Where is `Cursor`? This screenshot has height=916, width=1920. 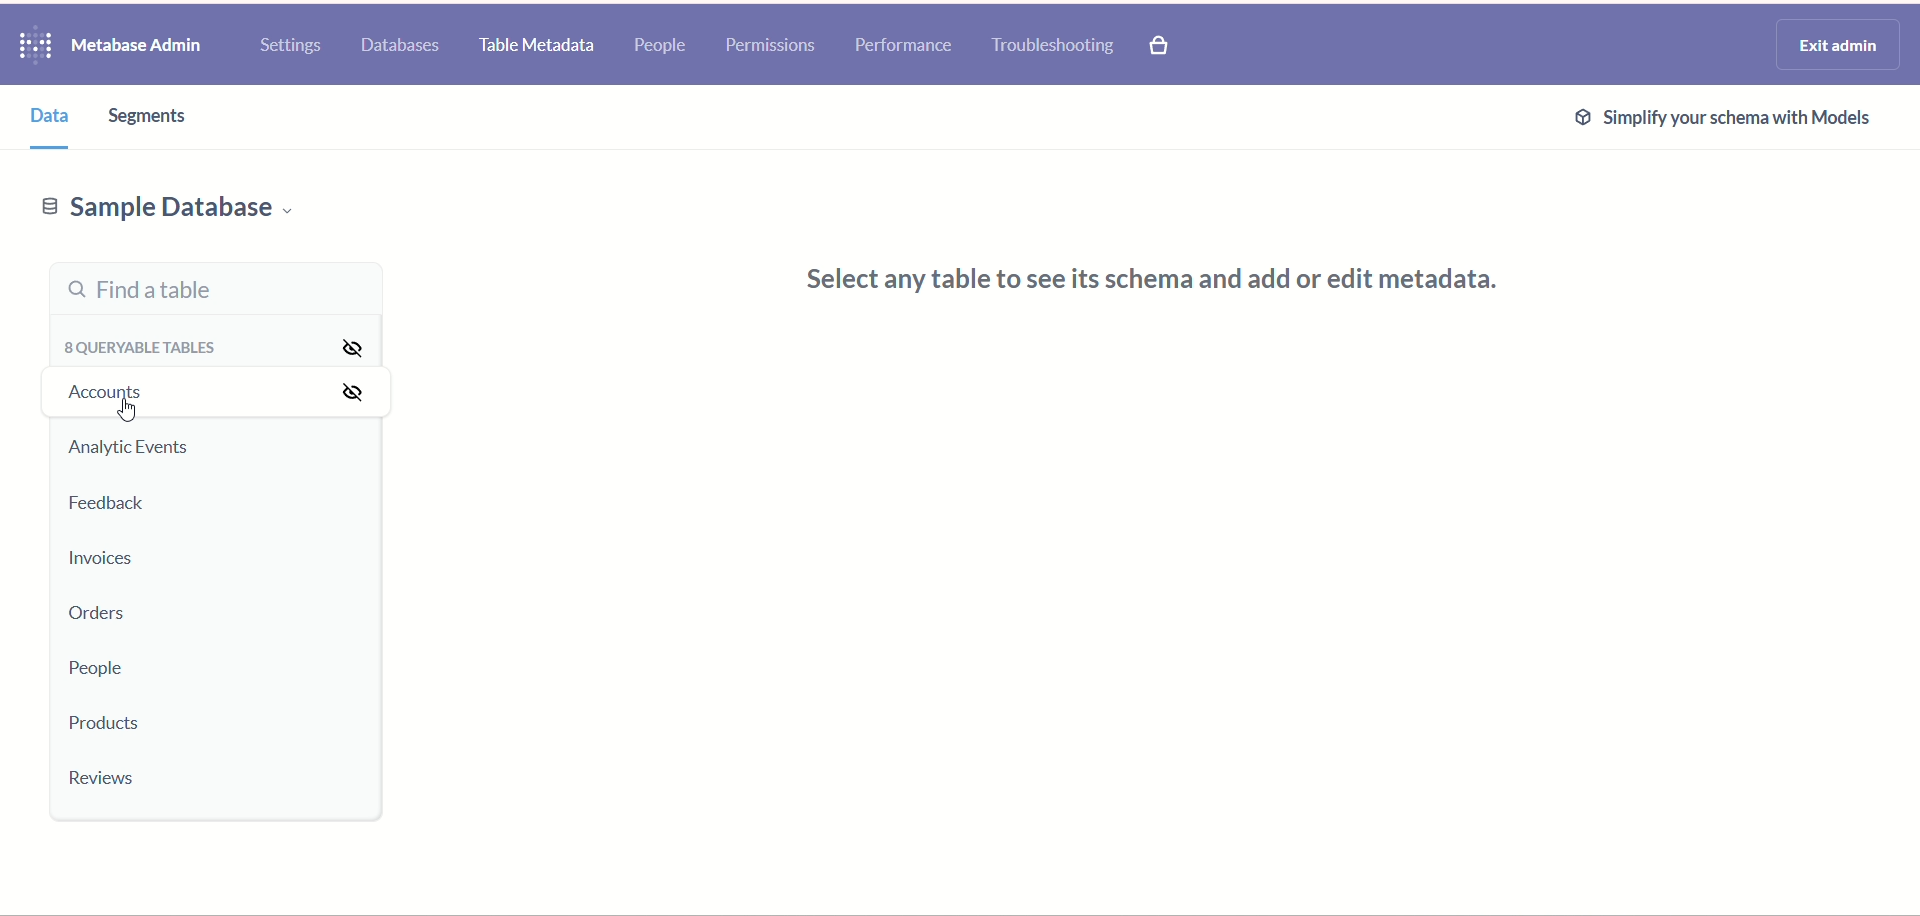 Cursor is located at coordinates (127, 412).